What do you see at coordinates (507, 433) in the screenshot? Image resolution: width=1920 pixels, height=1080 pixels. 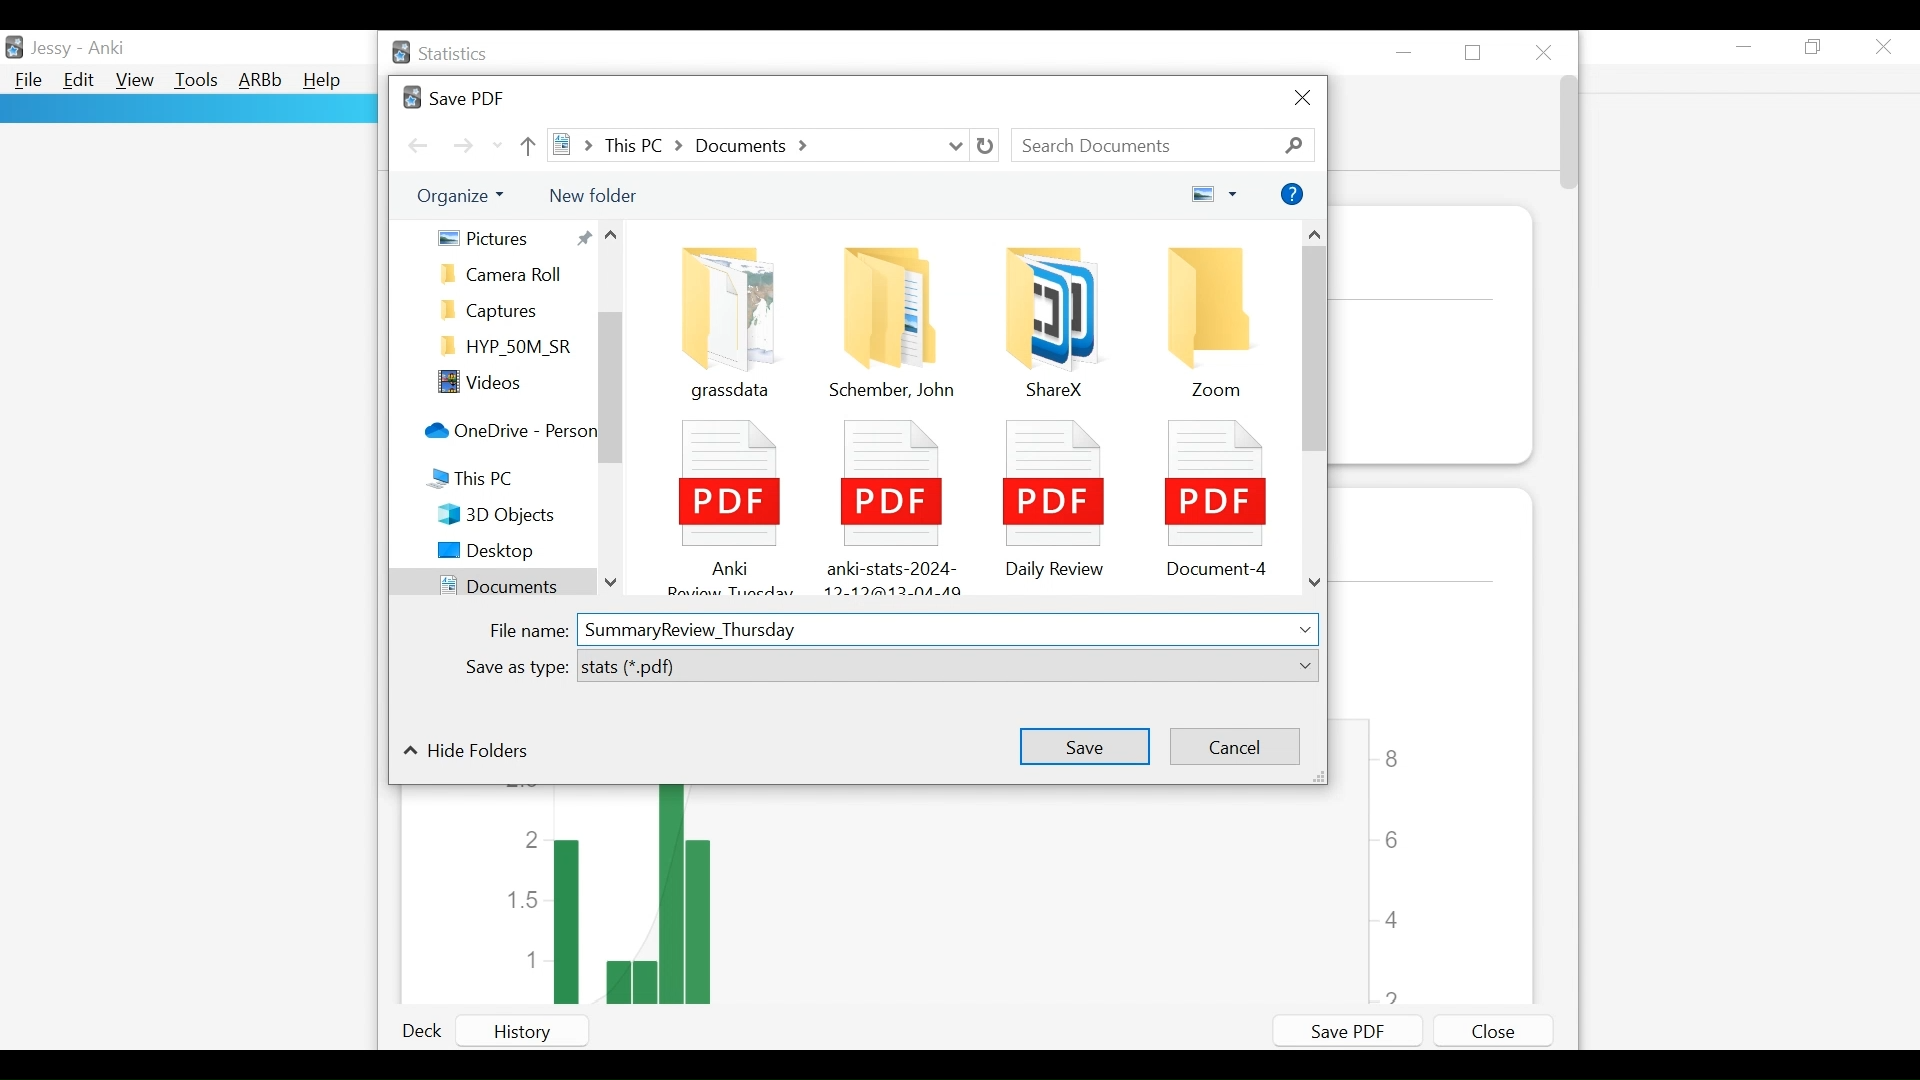 I see `OneDrive` at bounding box center [507, 433].